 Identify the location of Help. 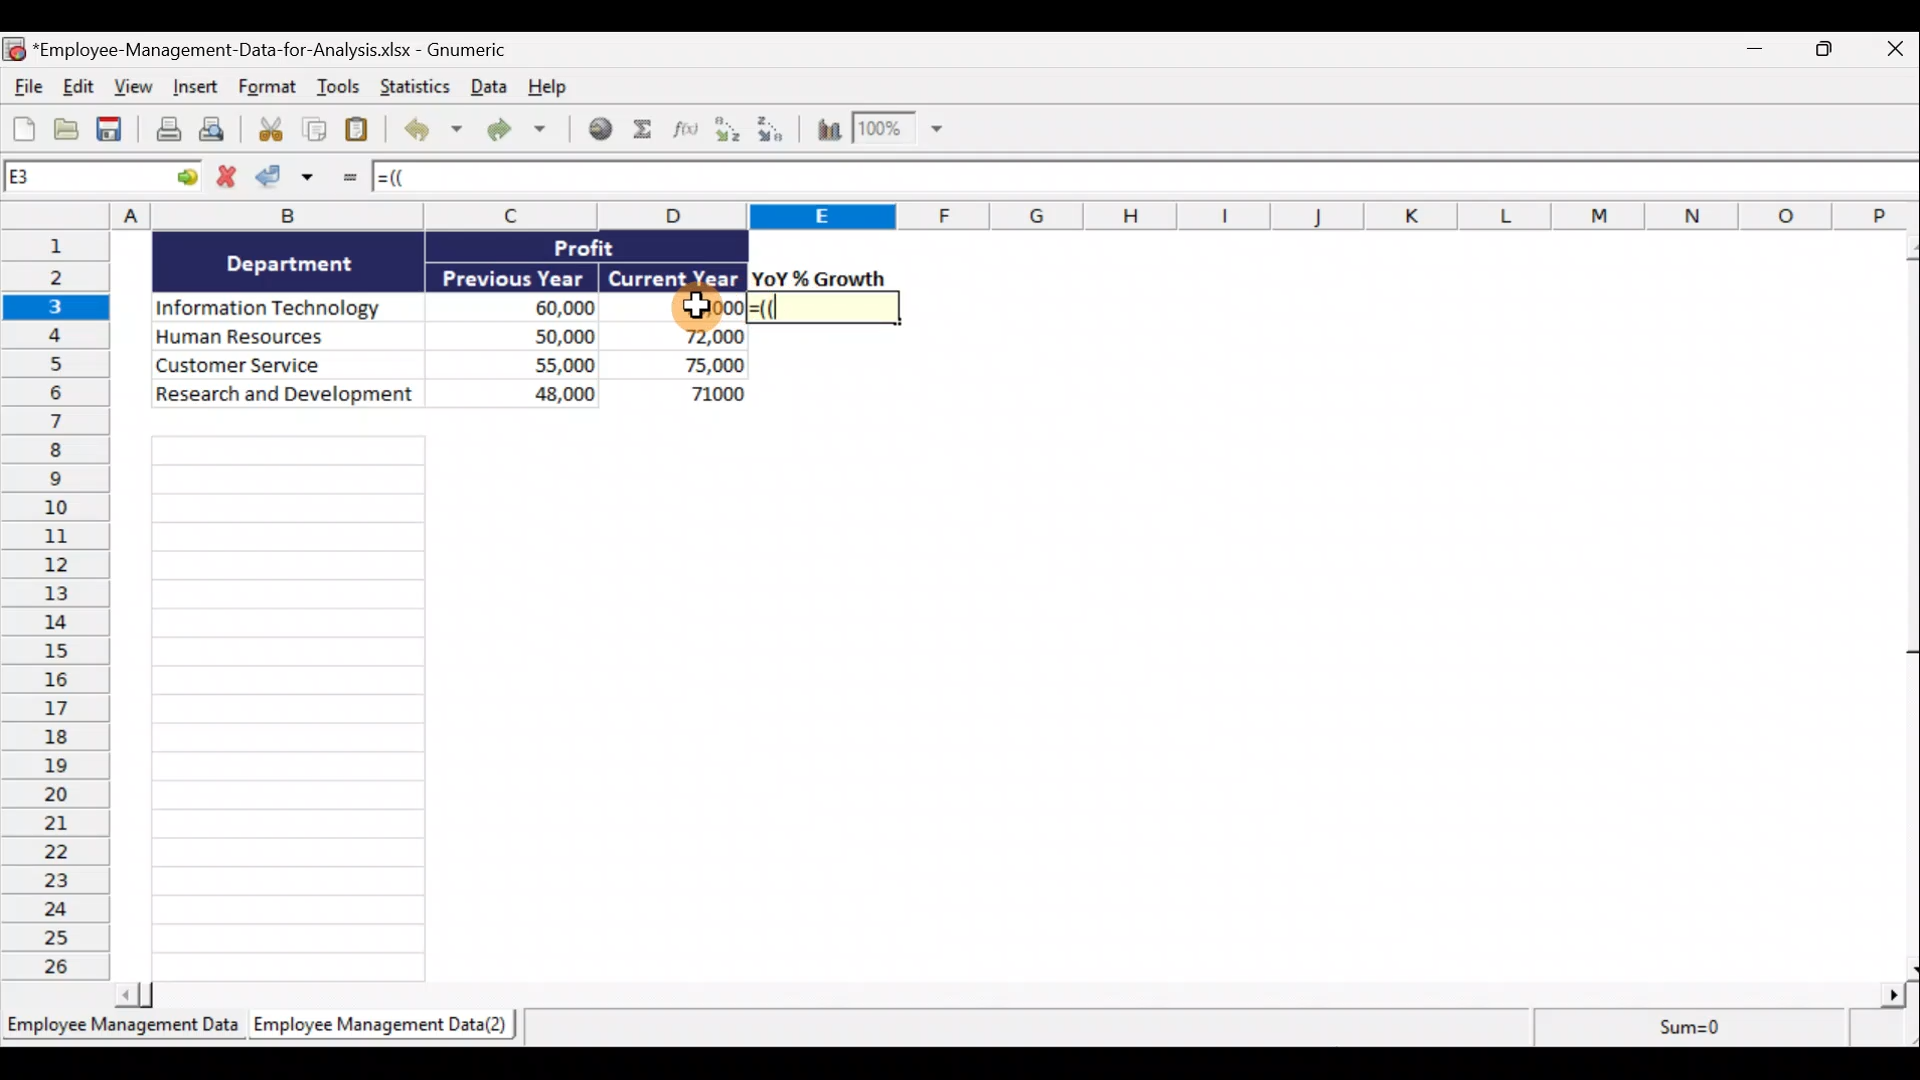
(547, 88).